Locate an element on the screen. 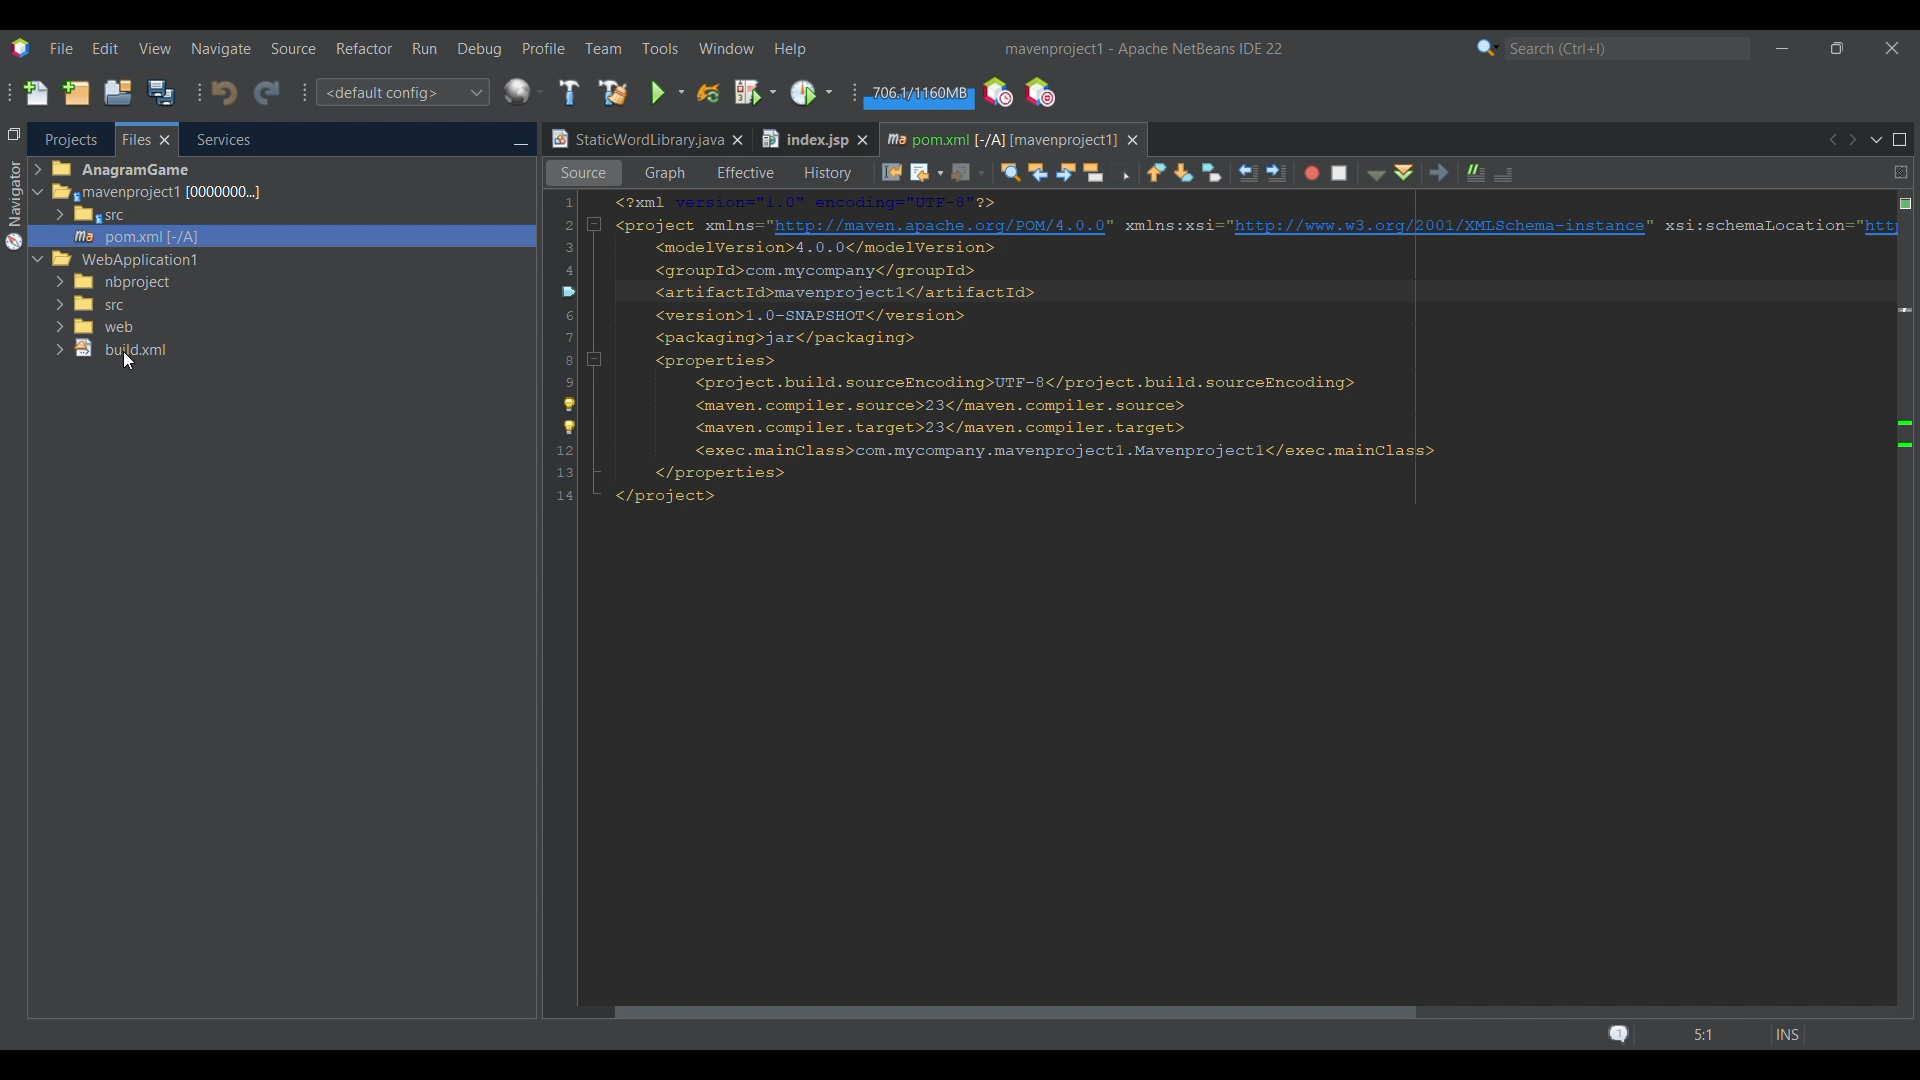 This screenshot has width=1920, height=1080. Find next occurrence  is located at coordinates (1066, 173).